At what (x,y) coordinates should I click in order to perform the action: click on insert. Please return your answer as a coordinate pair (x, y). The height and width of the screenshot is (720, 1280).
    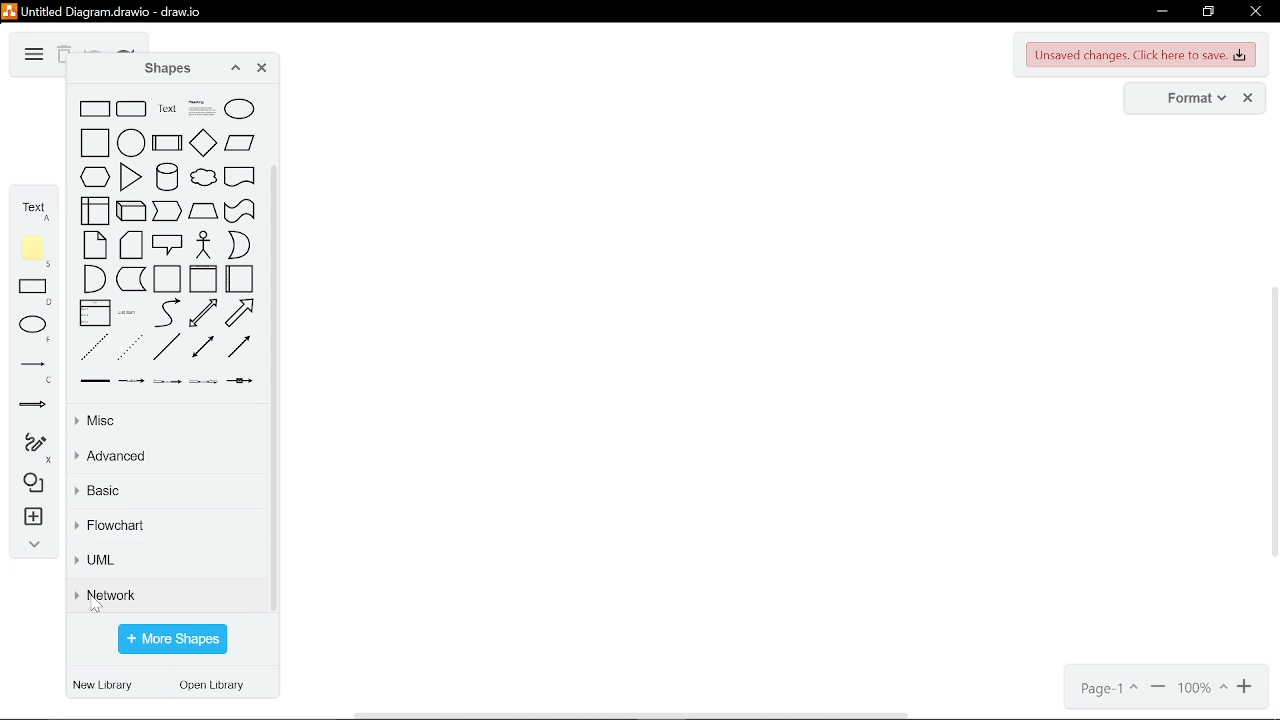
    Looking at the image, I should click on (31, 519).